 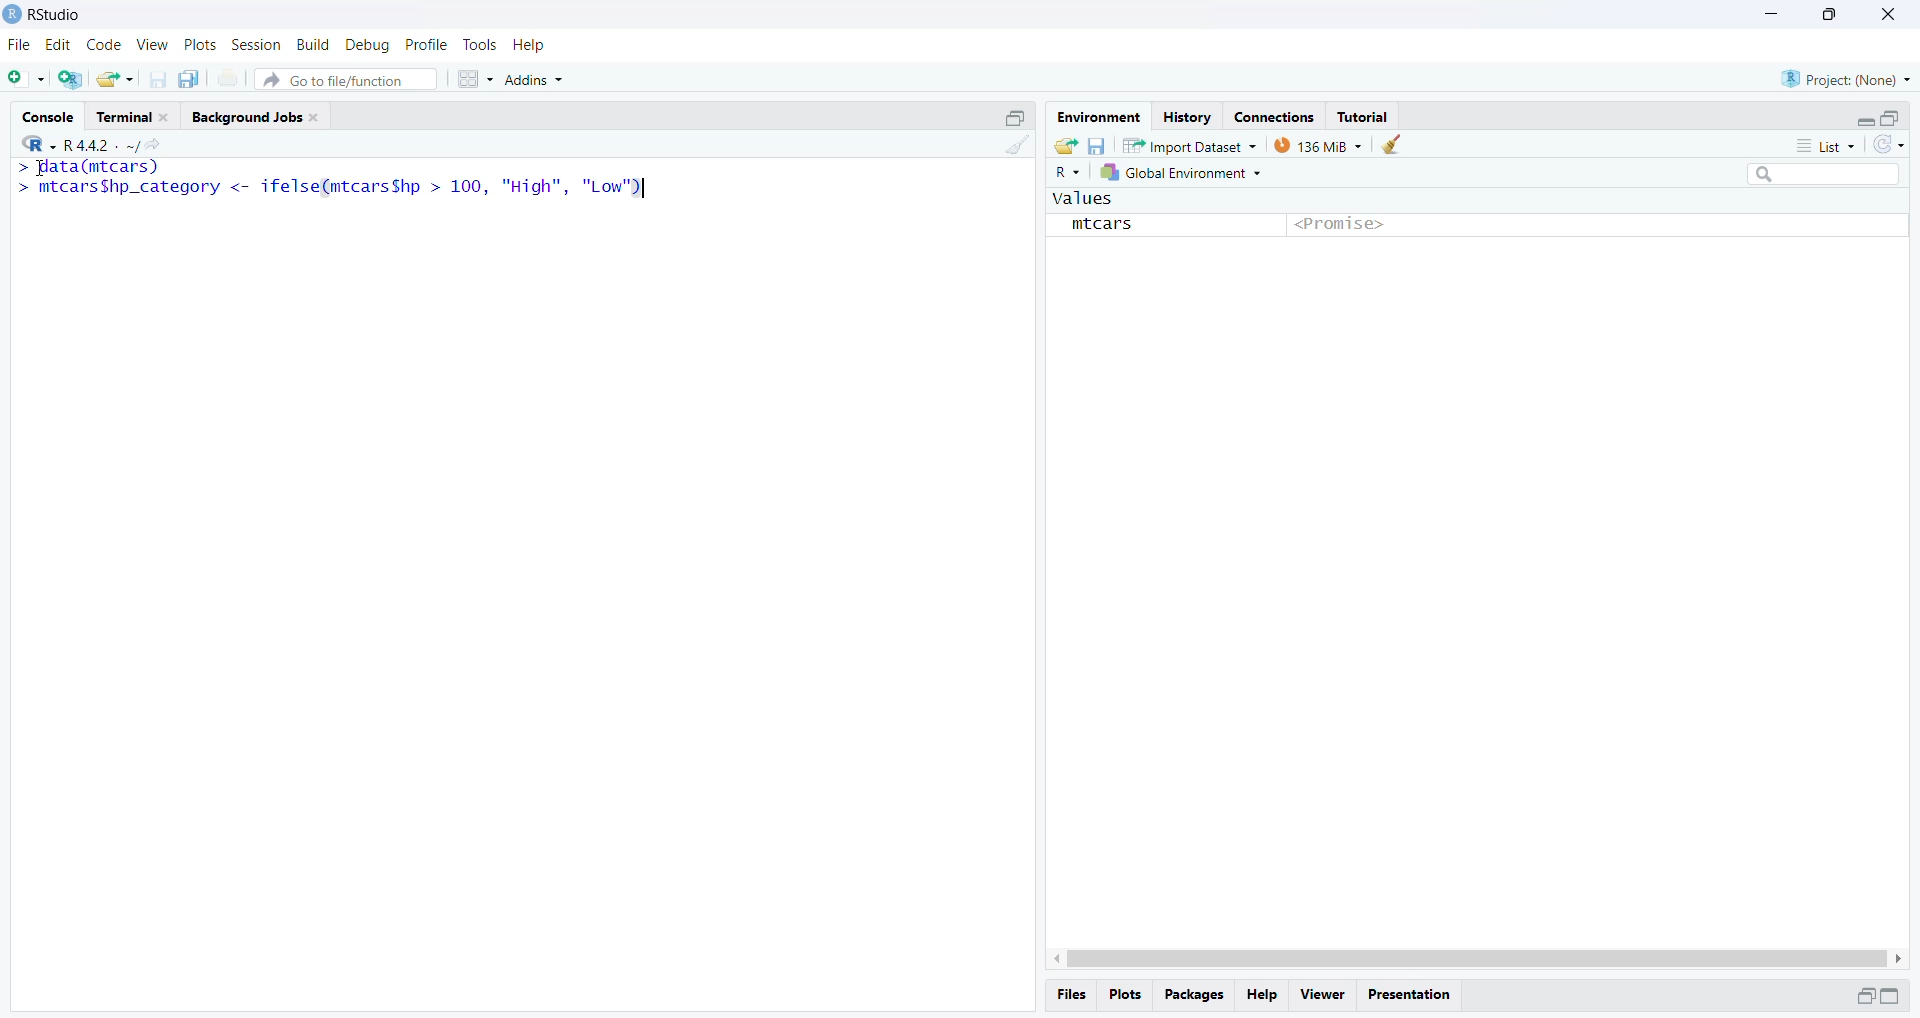 I want to click on R, so click(x=33, y=142).